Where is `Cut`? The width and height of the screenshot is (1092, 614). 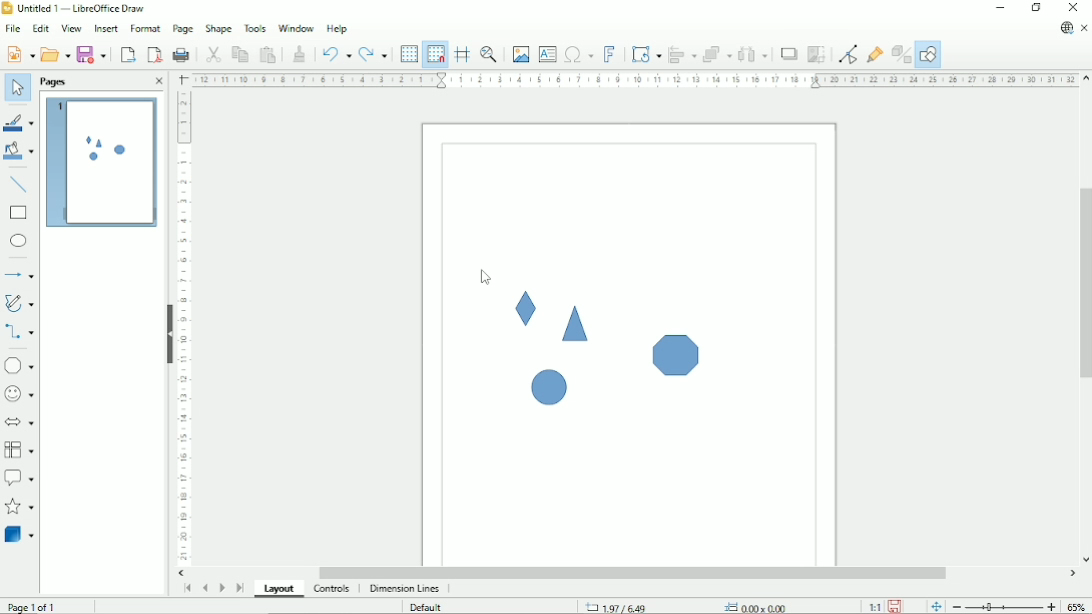
Cut is located at coordinates (214, 54).